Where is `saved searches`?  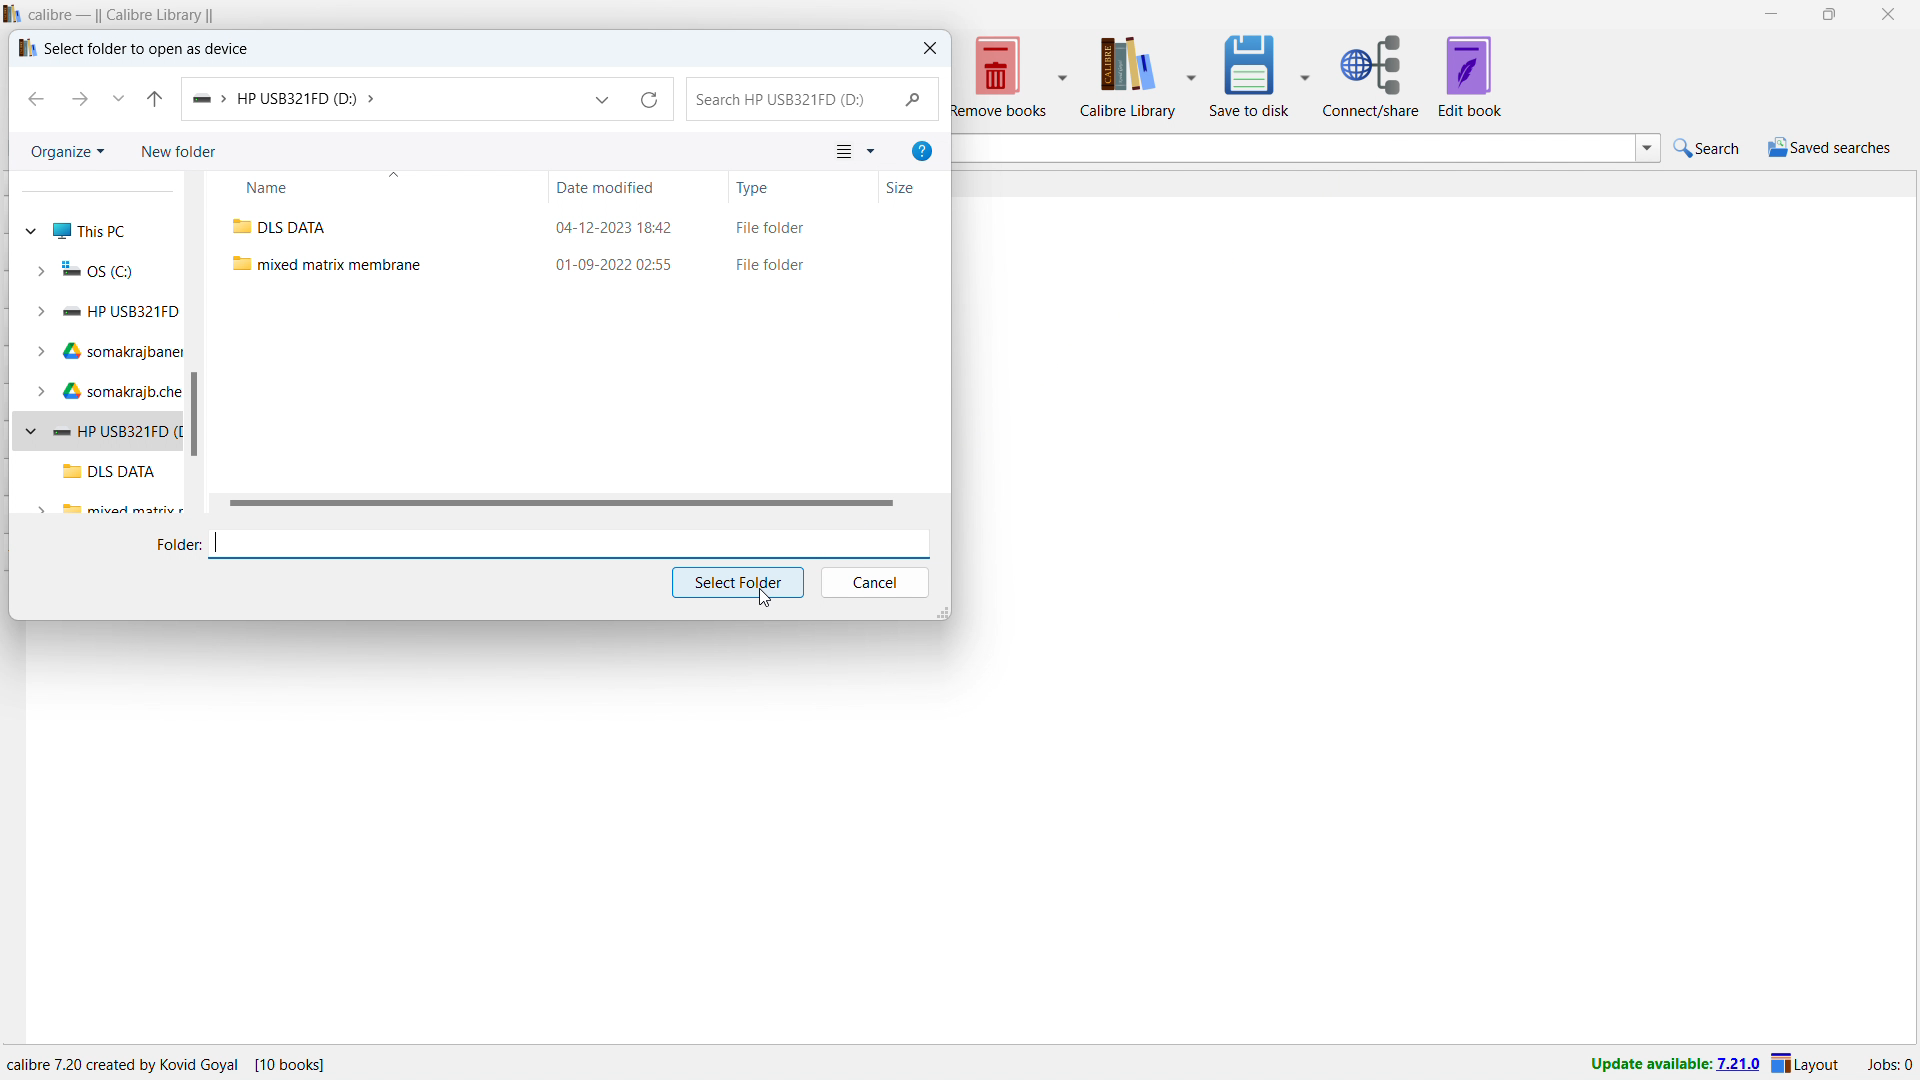 saved searches is located at coordinates (1830, 147).